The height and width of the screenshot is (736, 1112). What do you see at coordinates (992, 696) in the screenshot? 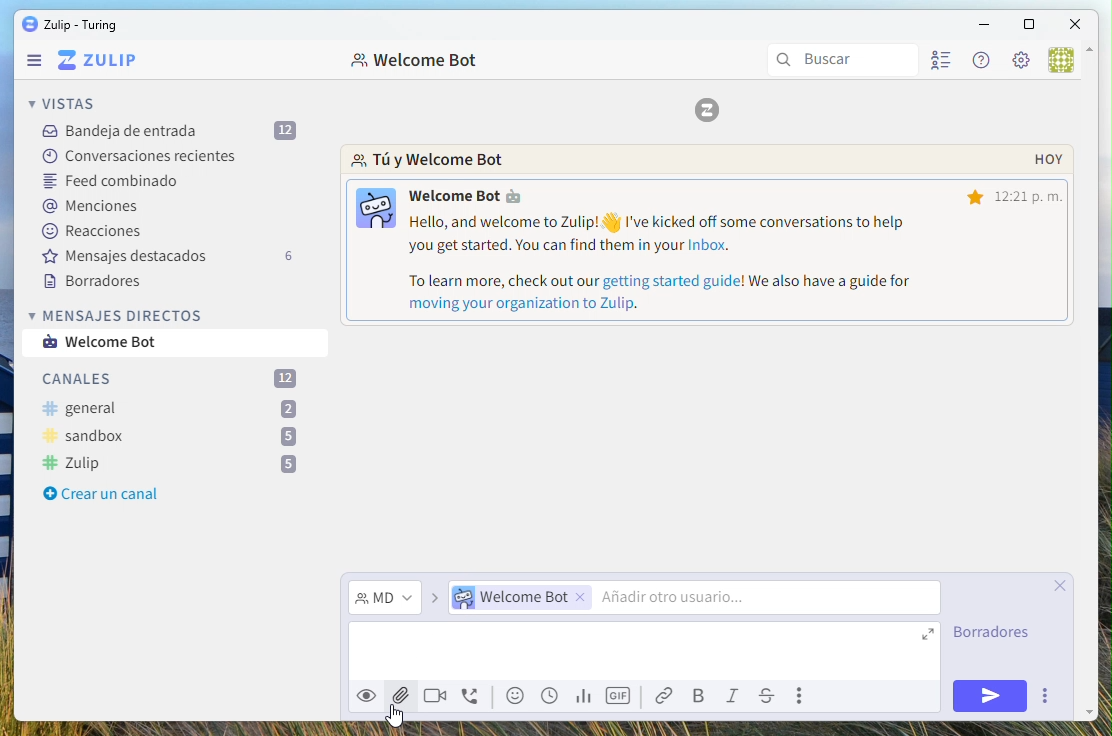
I see `Send` at bounding box center [992, 696].